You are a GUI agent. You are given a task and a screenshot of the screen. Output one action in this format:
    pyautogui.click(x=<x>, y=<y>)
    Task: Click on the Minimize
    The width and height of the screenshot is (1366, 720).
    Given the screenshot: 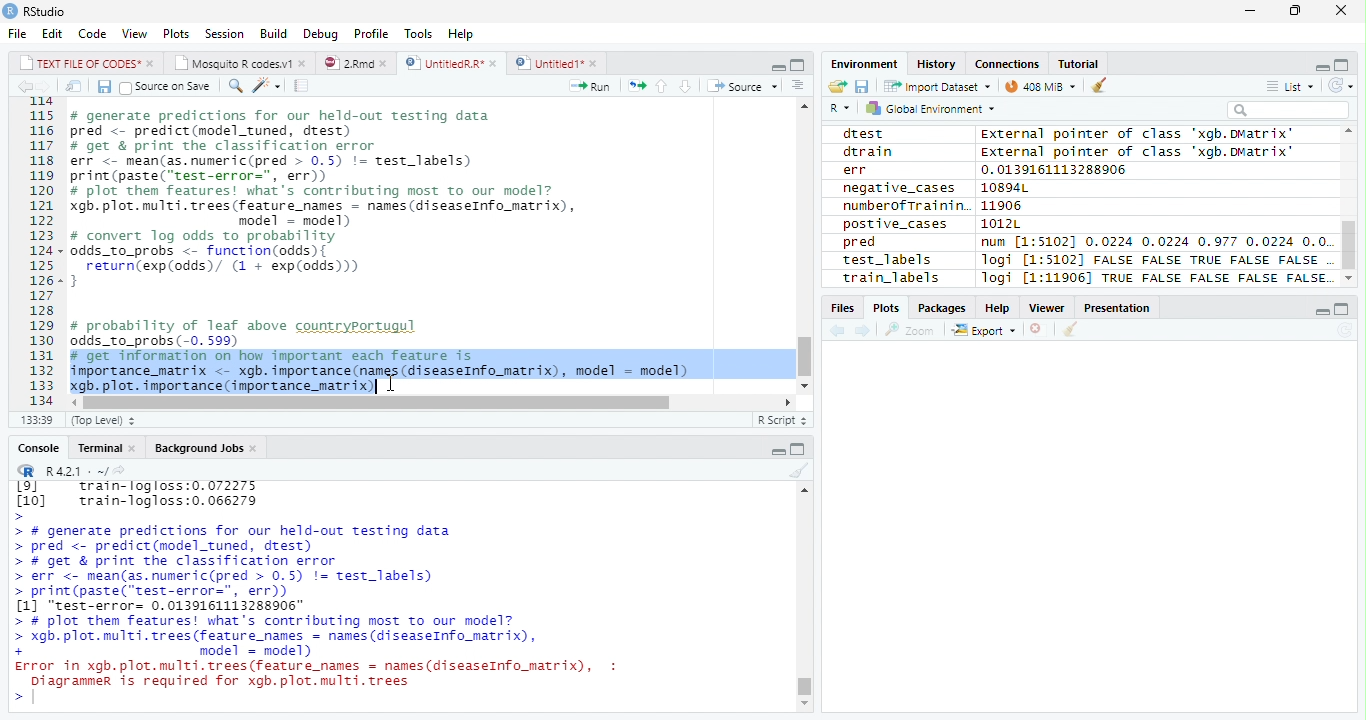 What is the action you would take?
    pyautogui.click(x=1249, y=11)
    